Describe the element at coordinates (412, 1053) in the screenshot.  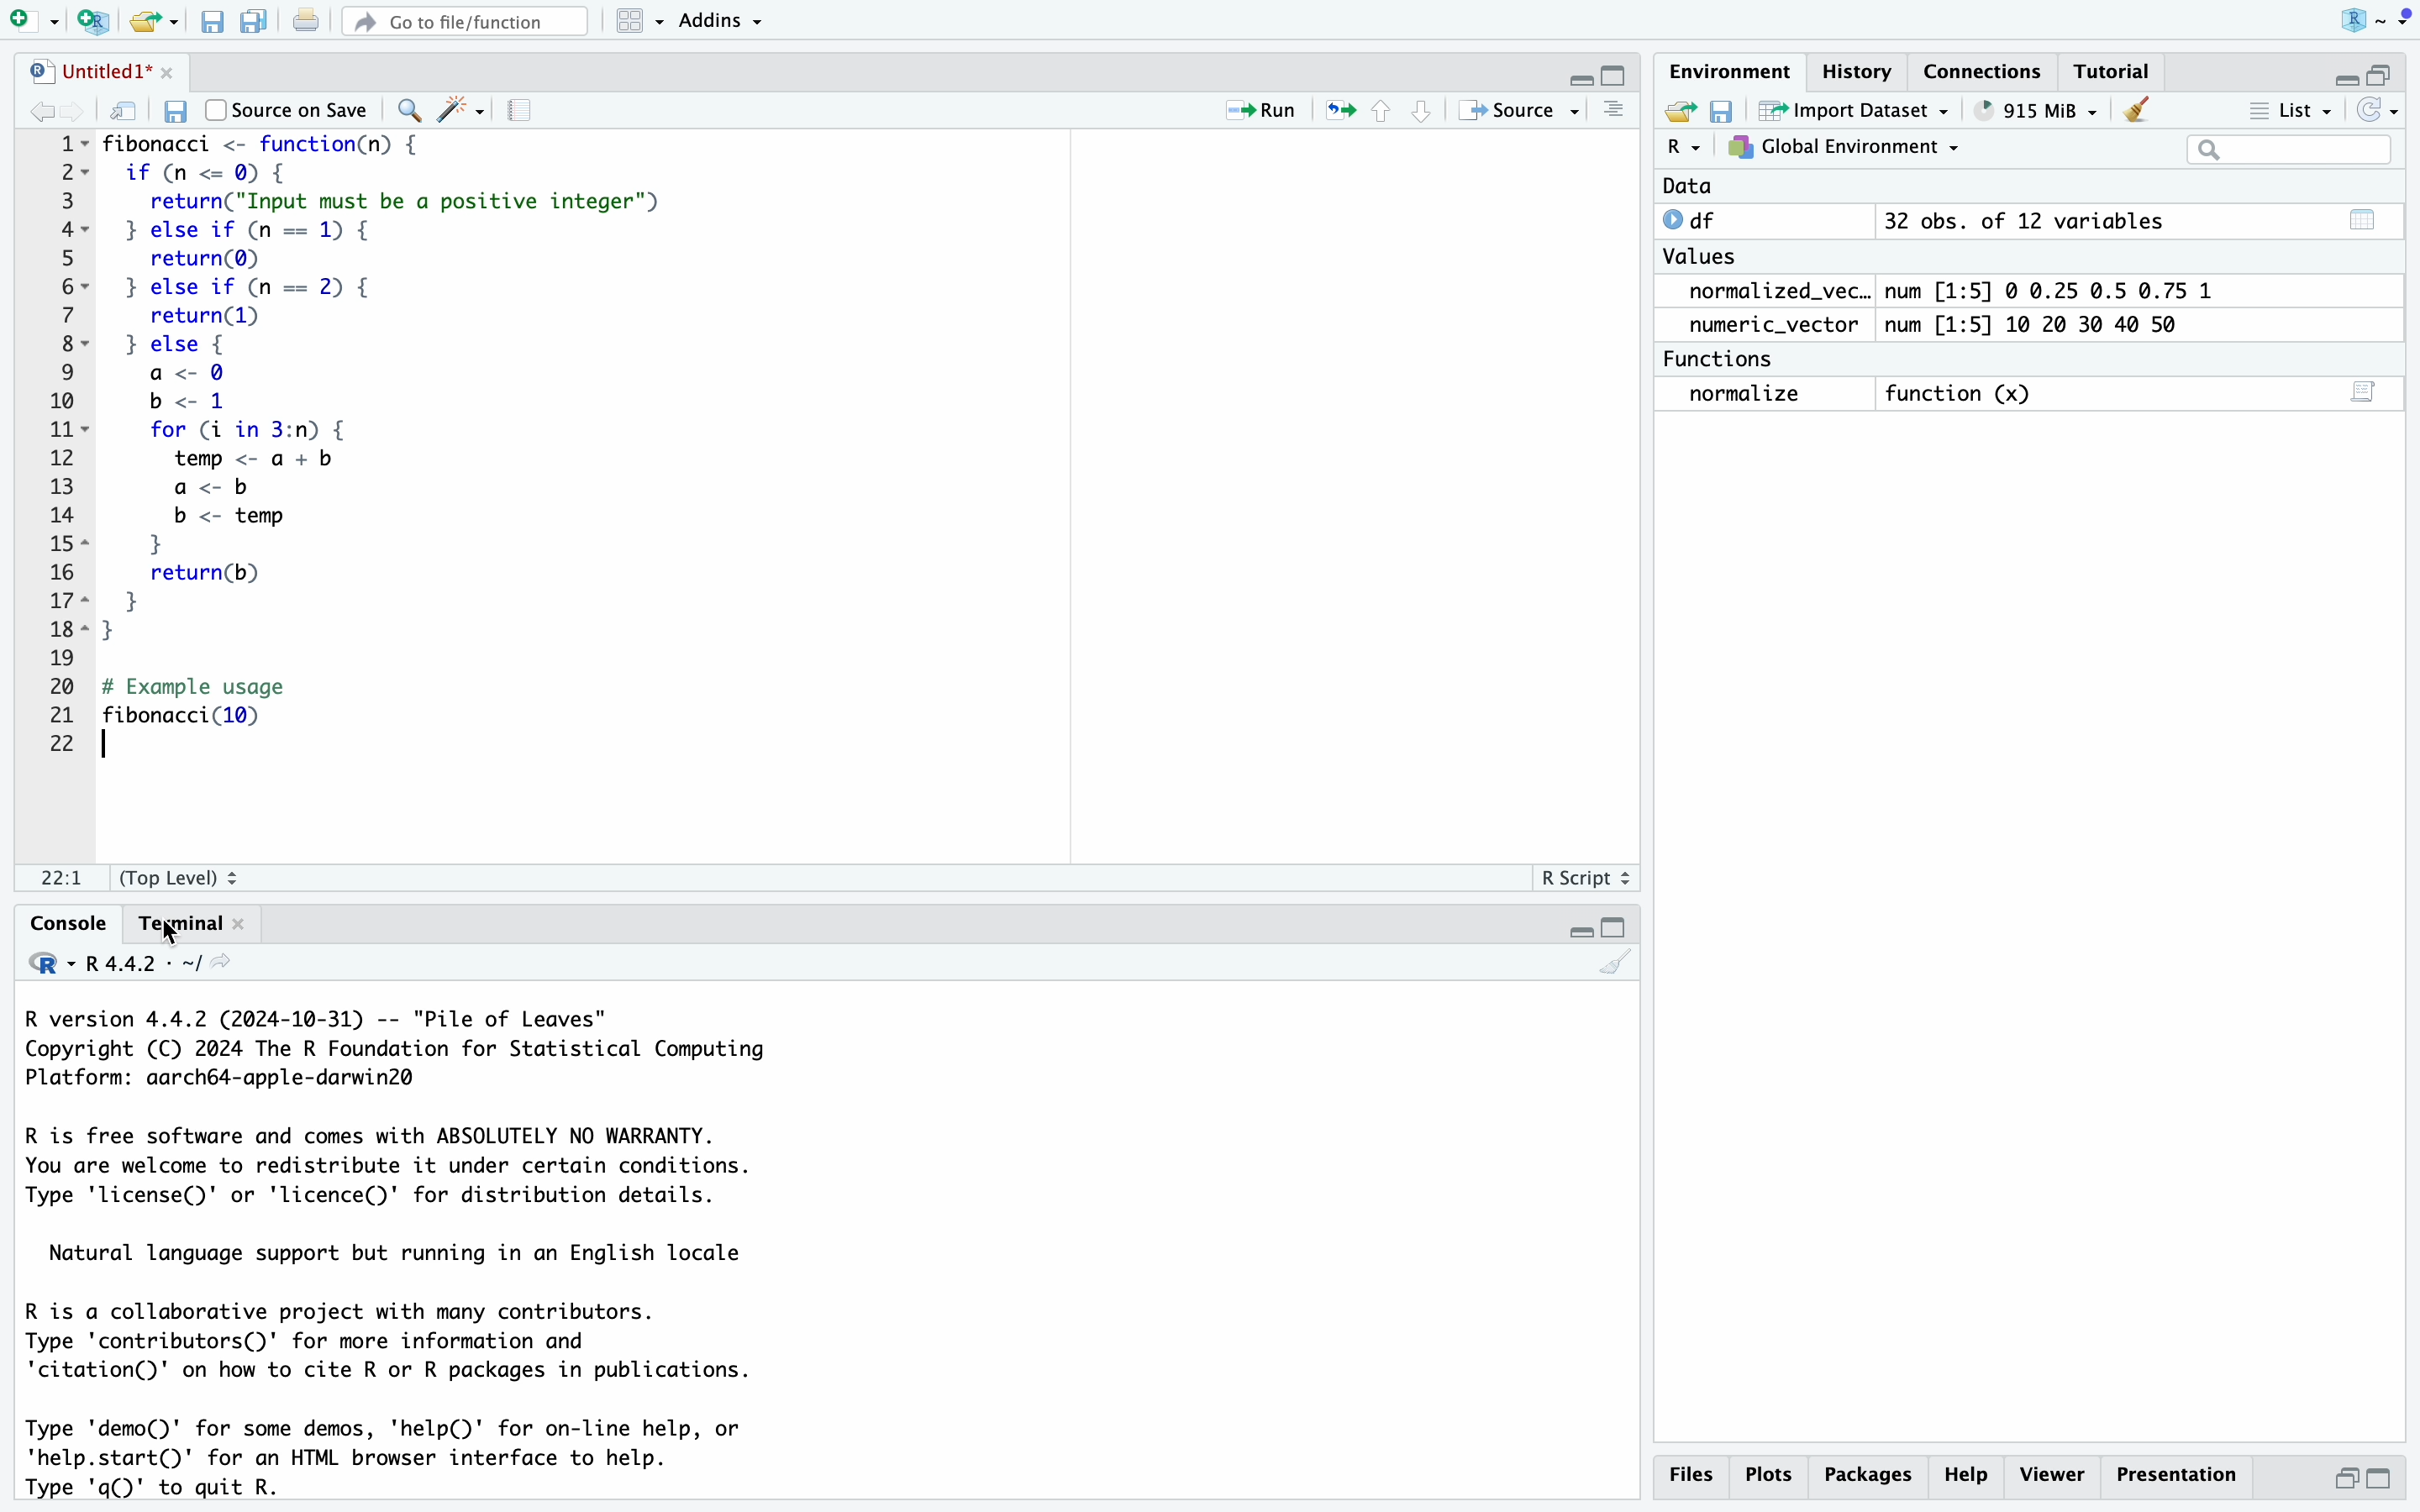
I see `R version 4.4.2 (2024-10-31) -- "Pile of Leaves"
Copyright (C) 2024 The R Foundation for Statistical Computing
Platform: aarch64-apple-darwin2@` at that location.